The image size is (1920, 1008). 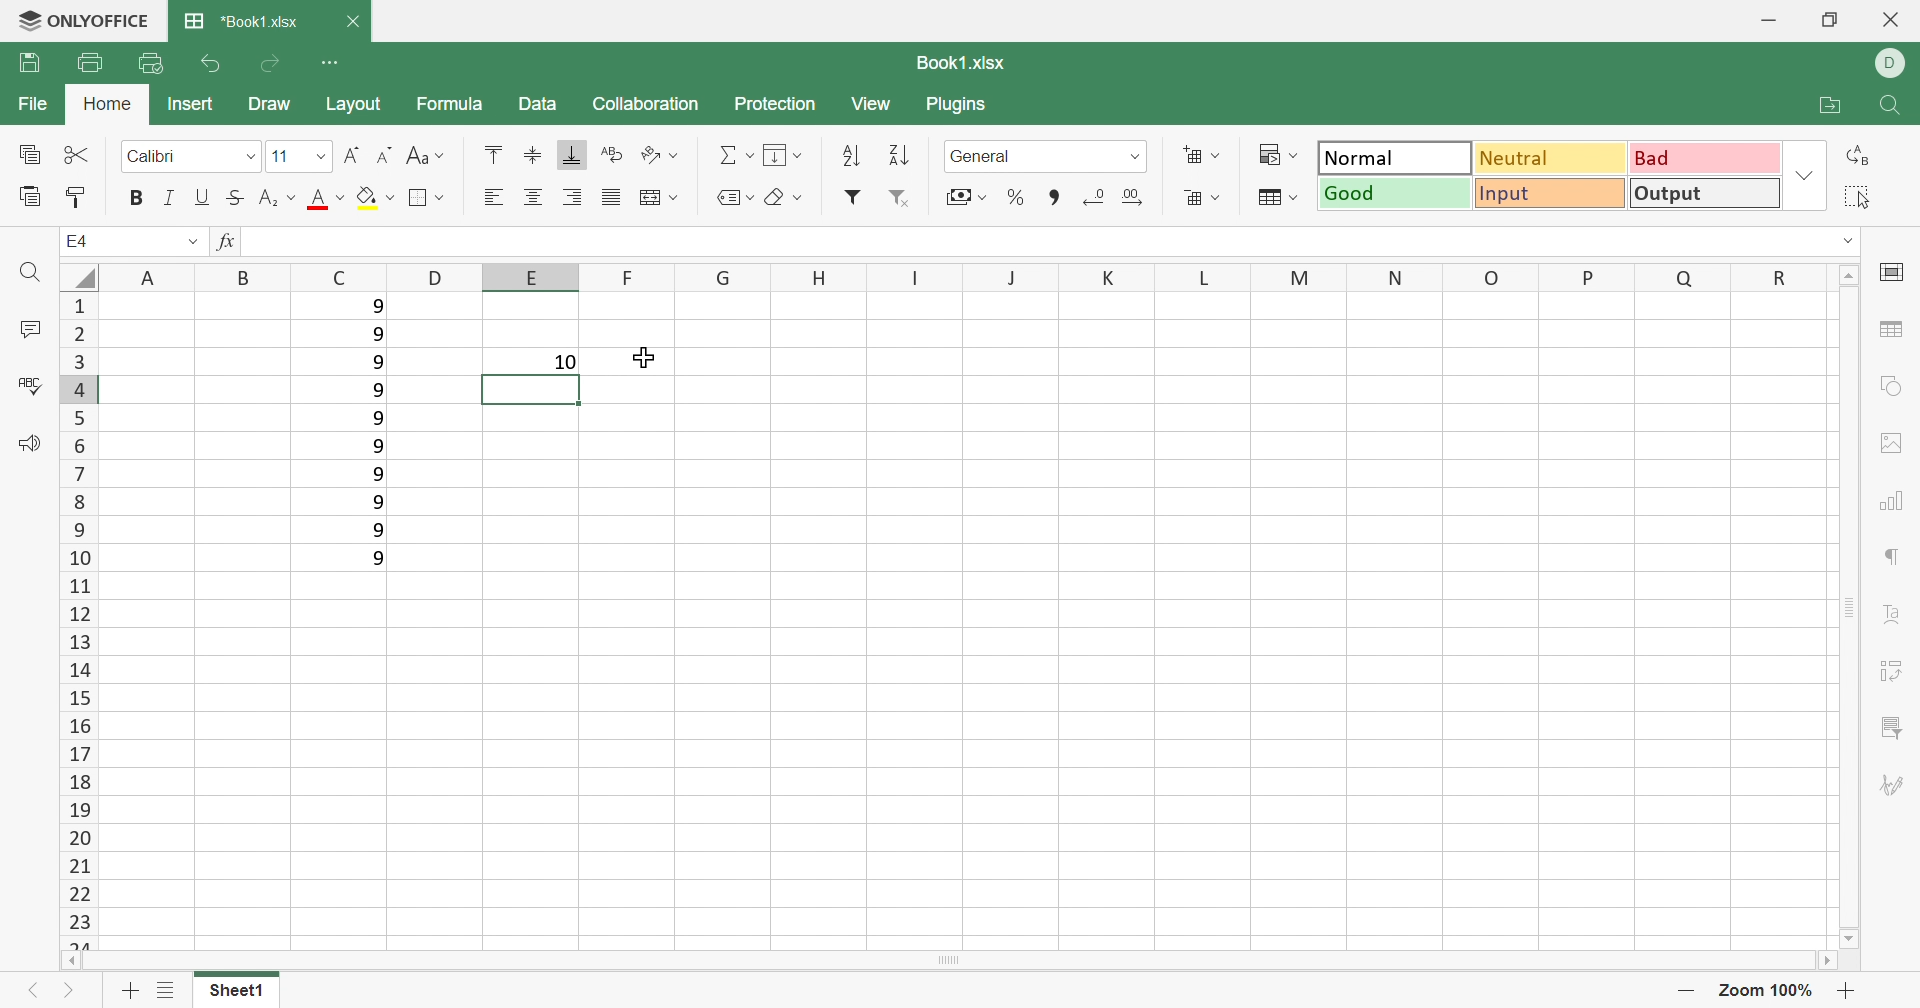 I want to click on Named Ranges, so click(x=730, y=199).